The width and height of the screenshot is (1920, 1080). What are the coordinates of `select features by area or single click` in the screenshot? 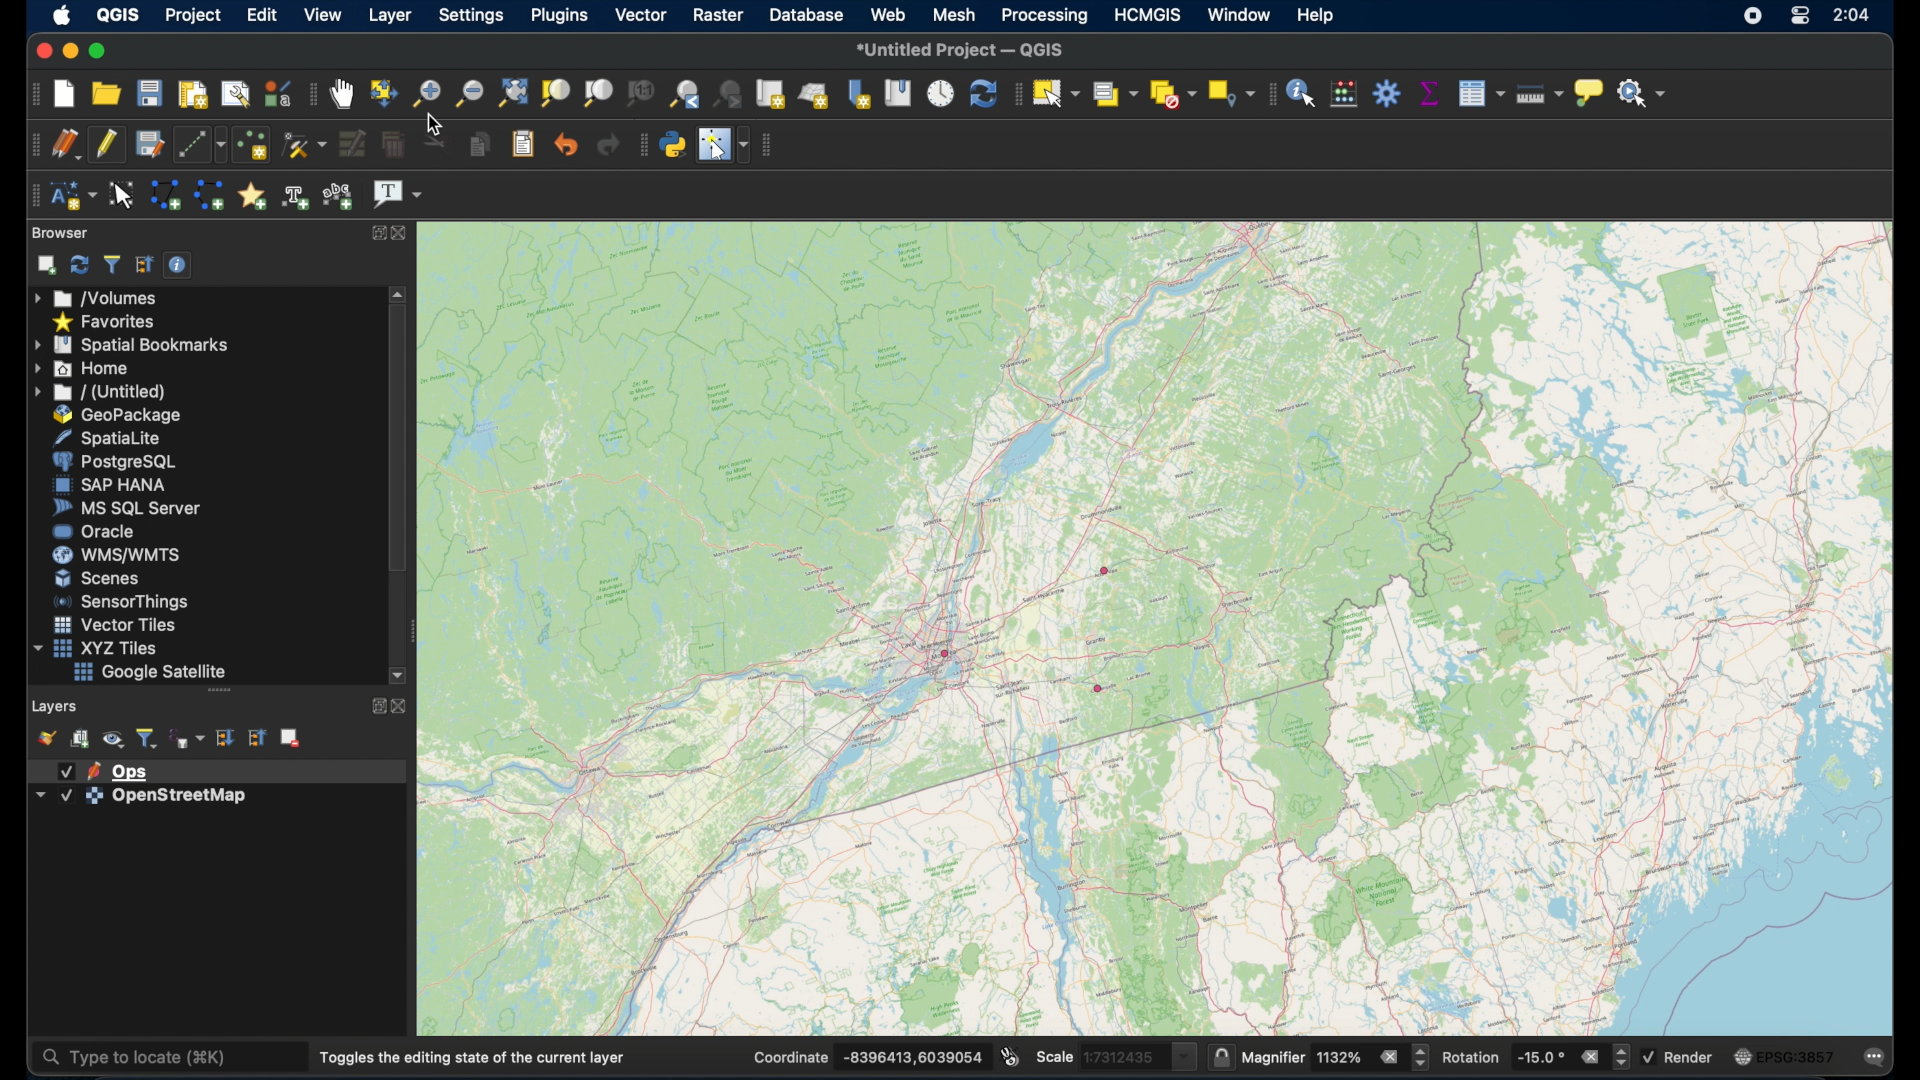 It's located at (1054, 91).